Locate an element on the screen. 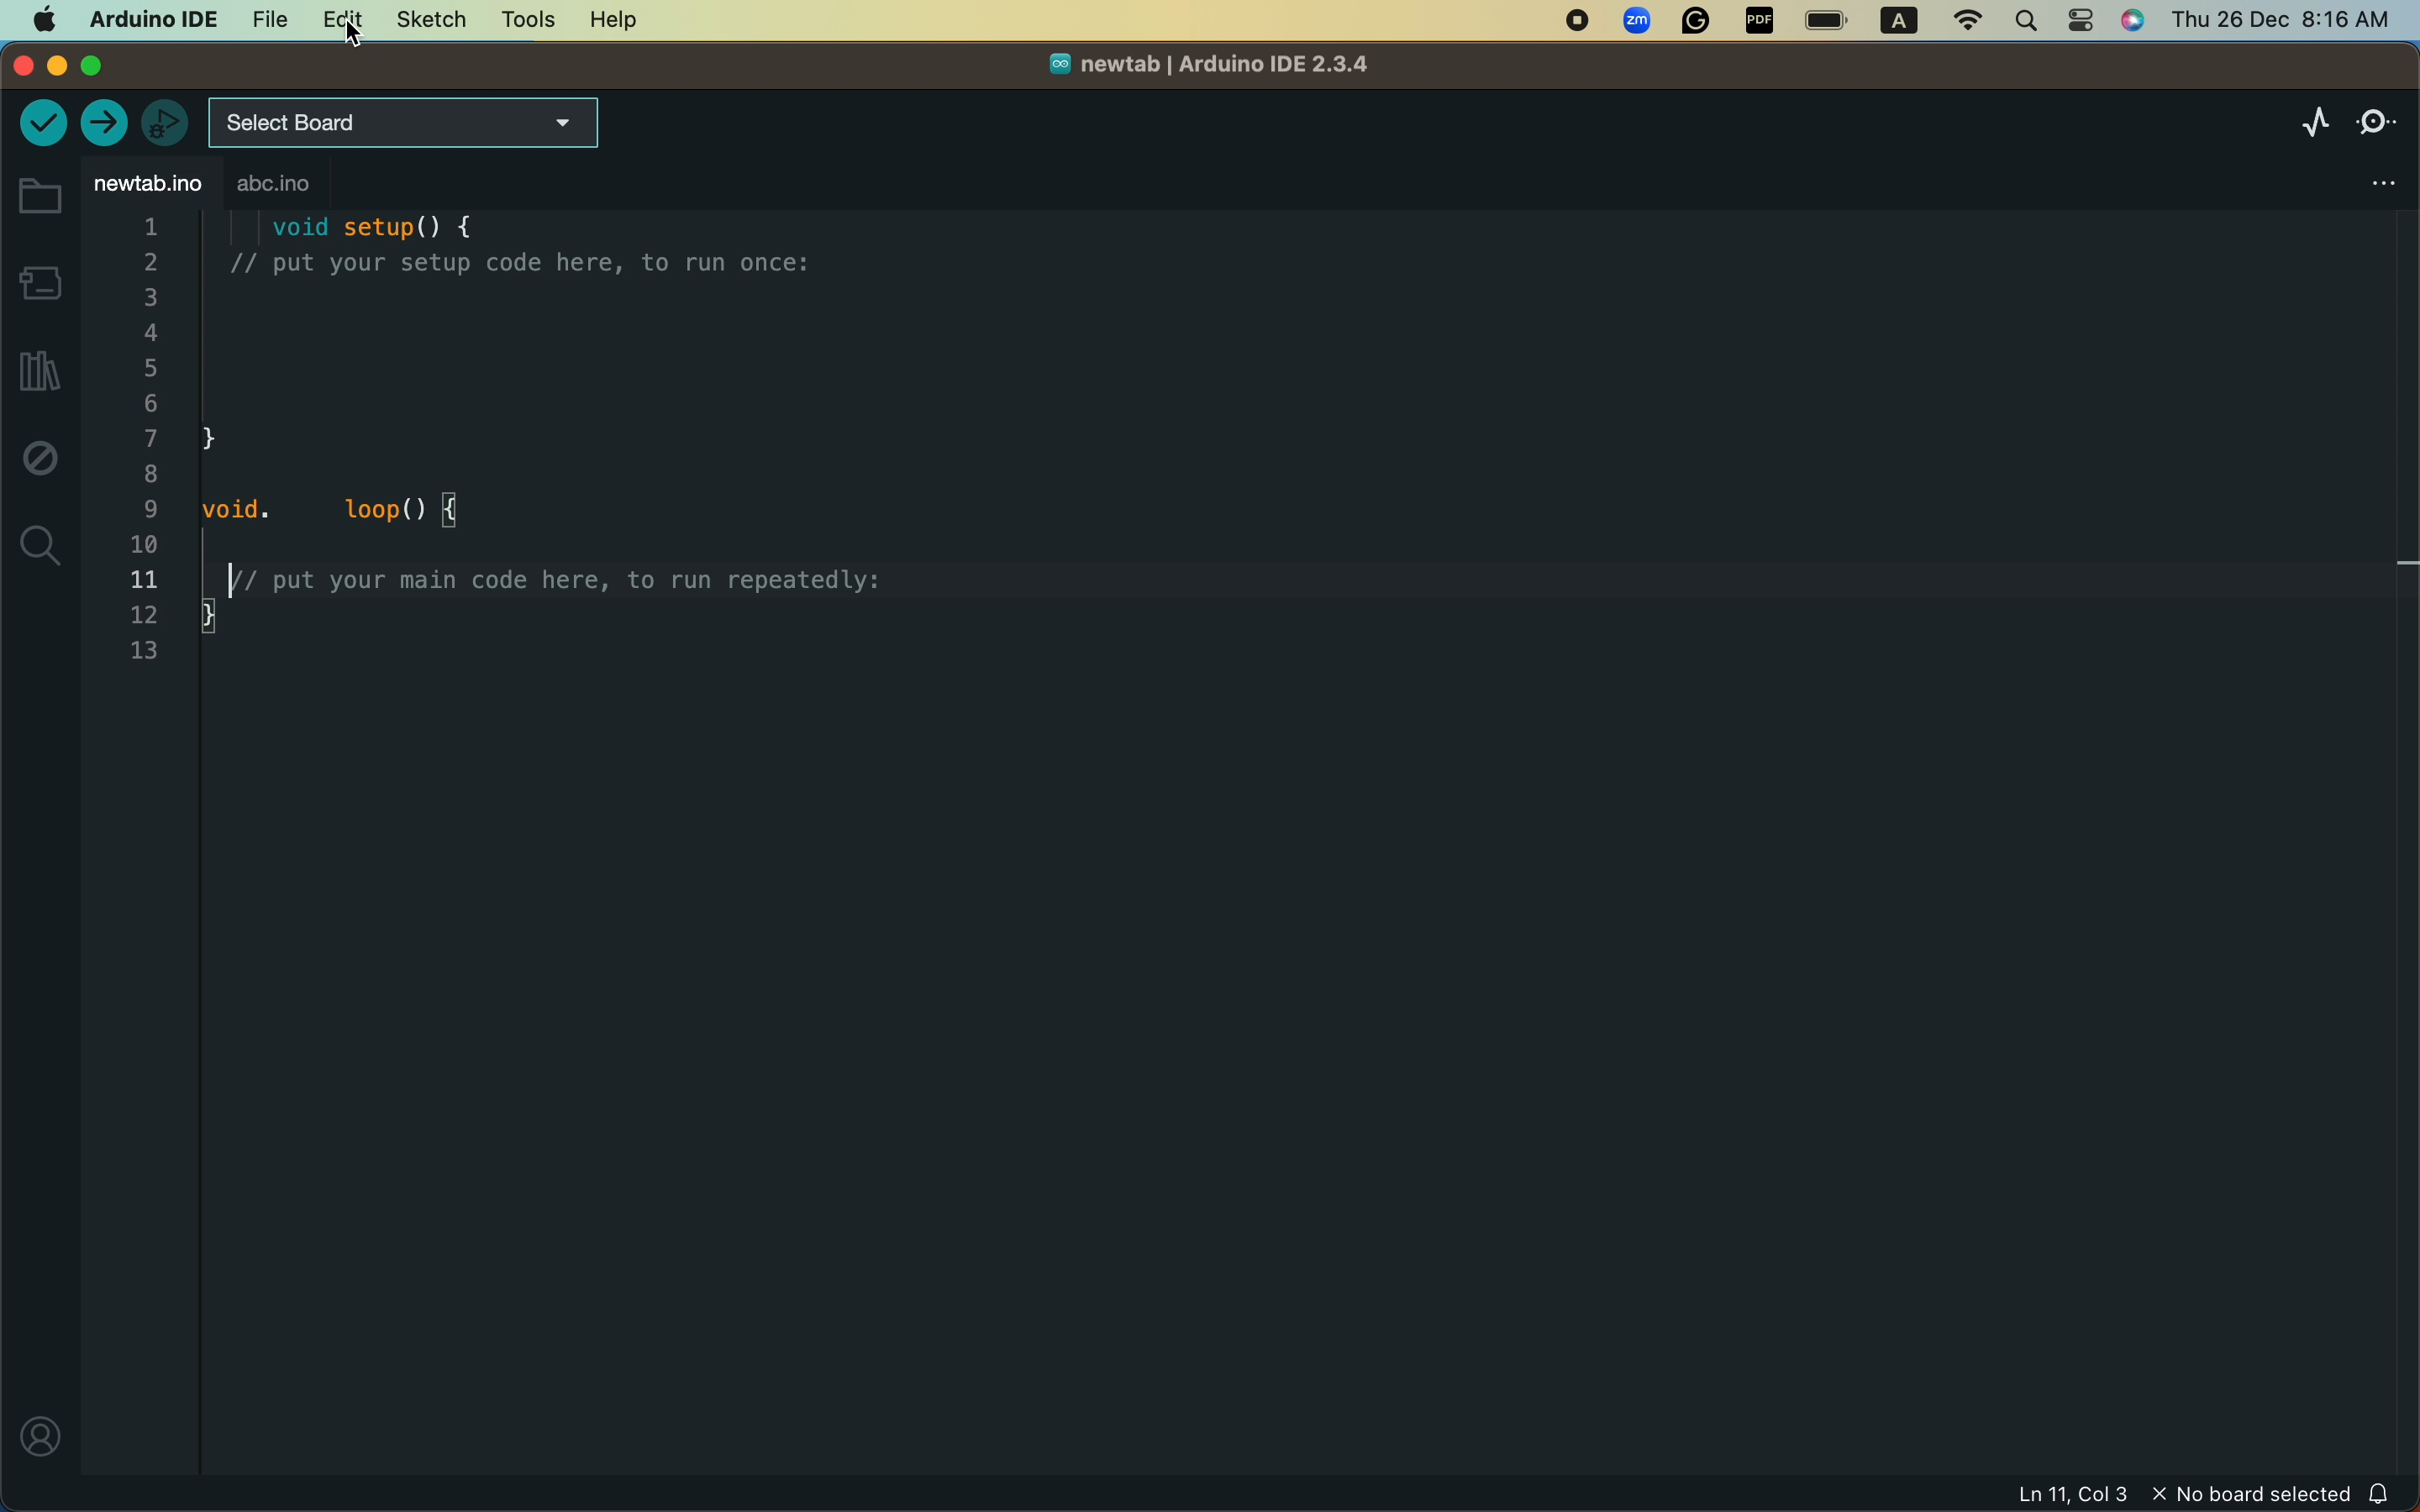  file name is located at coordinates (1195, 69).